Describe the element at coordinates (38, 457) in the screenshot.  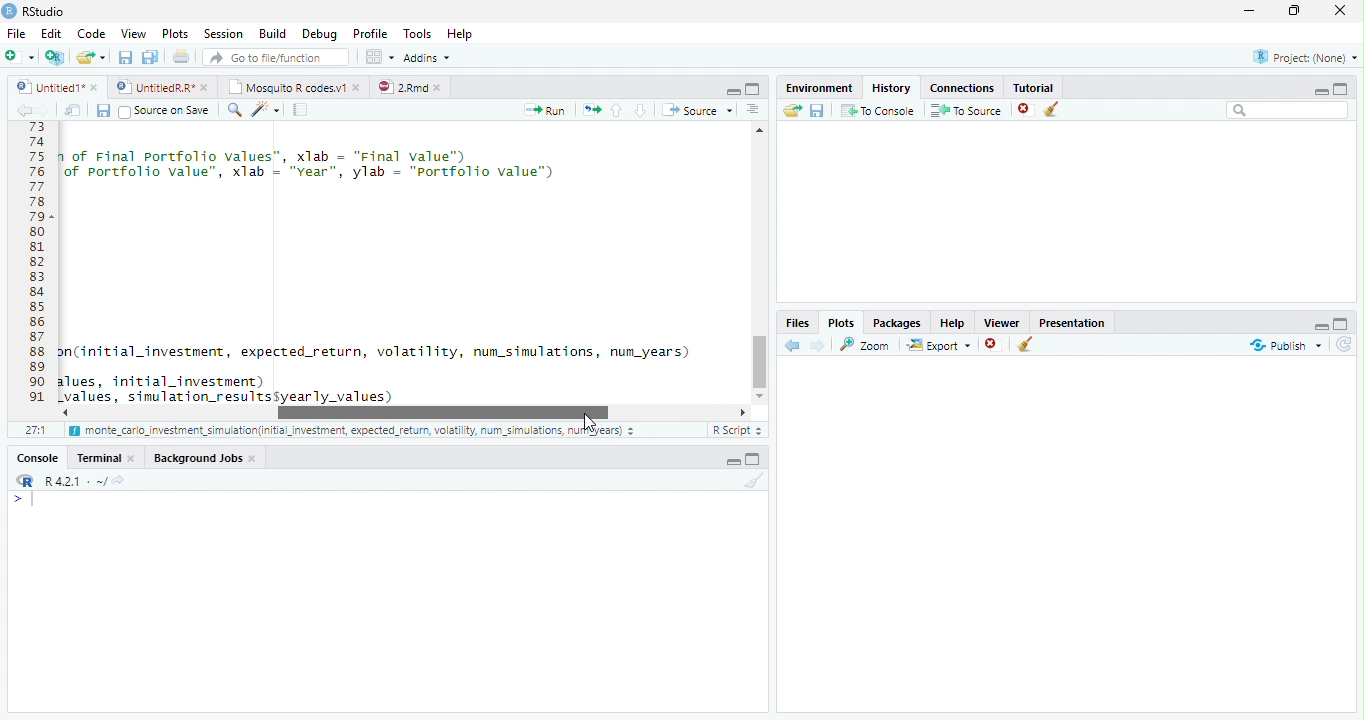
I see `Console` at that location.